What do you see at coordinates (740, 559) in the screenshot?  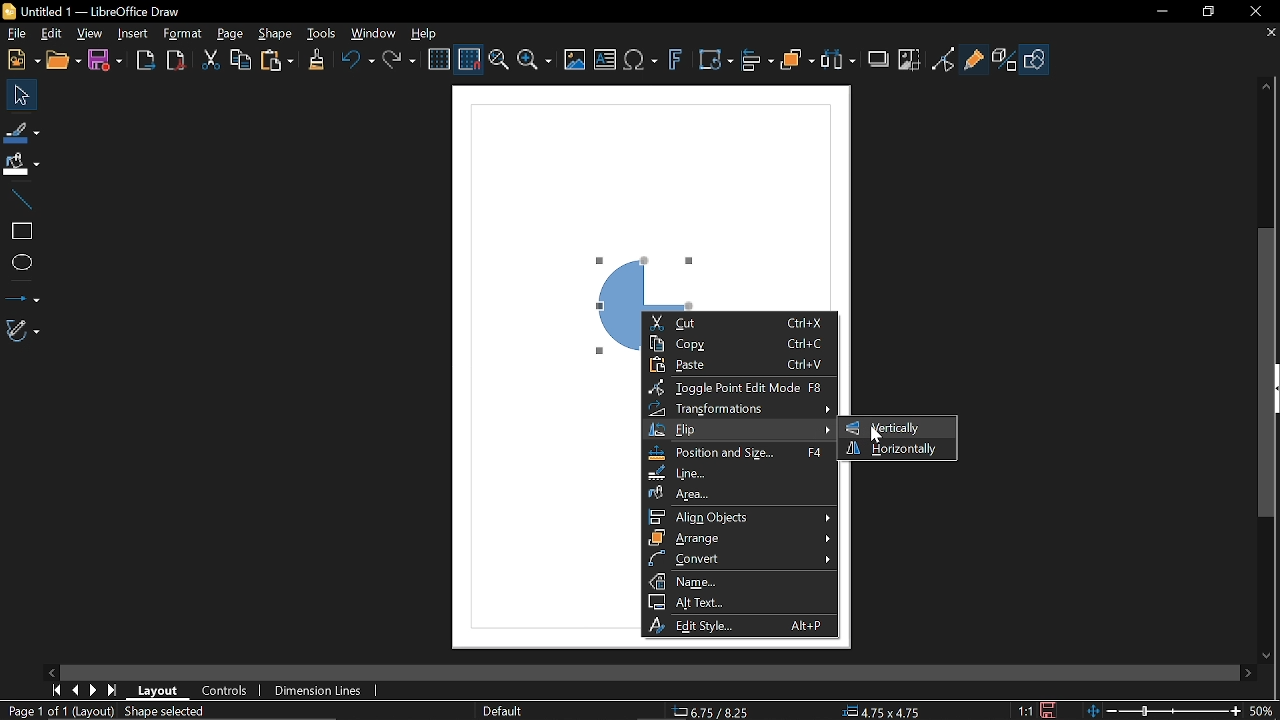 I see `Convert` at bounding box center [740, 559].